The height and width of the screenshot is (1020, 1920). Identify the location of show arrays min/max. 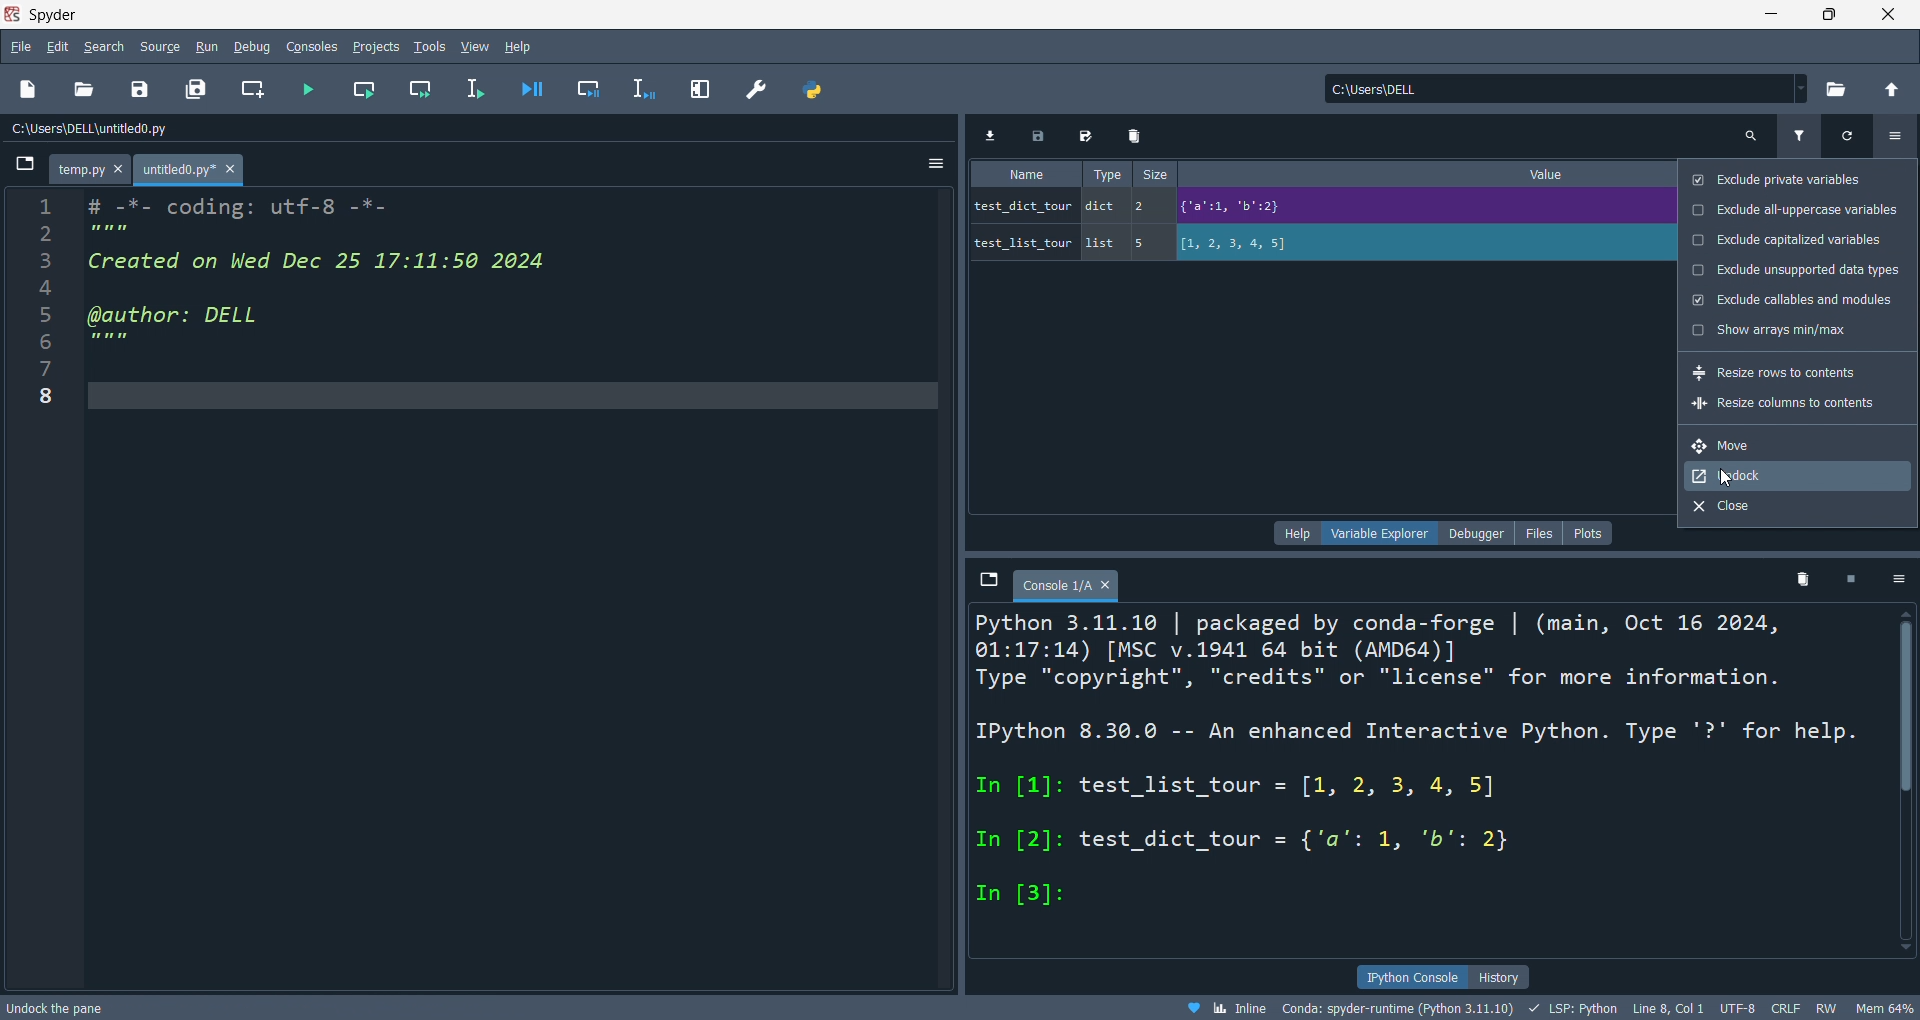
(1800, 329).